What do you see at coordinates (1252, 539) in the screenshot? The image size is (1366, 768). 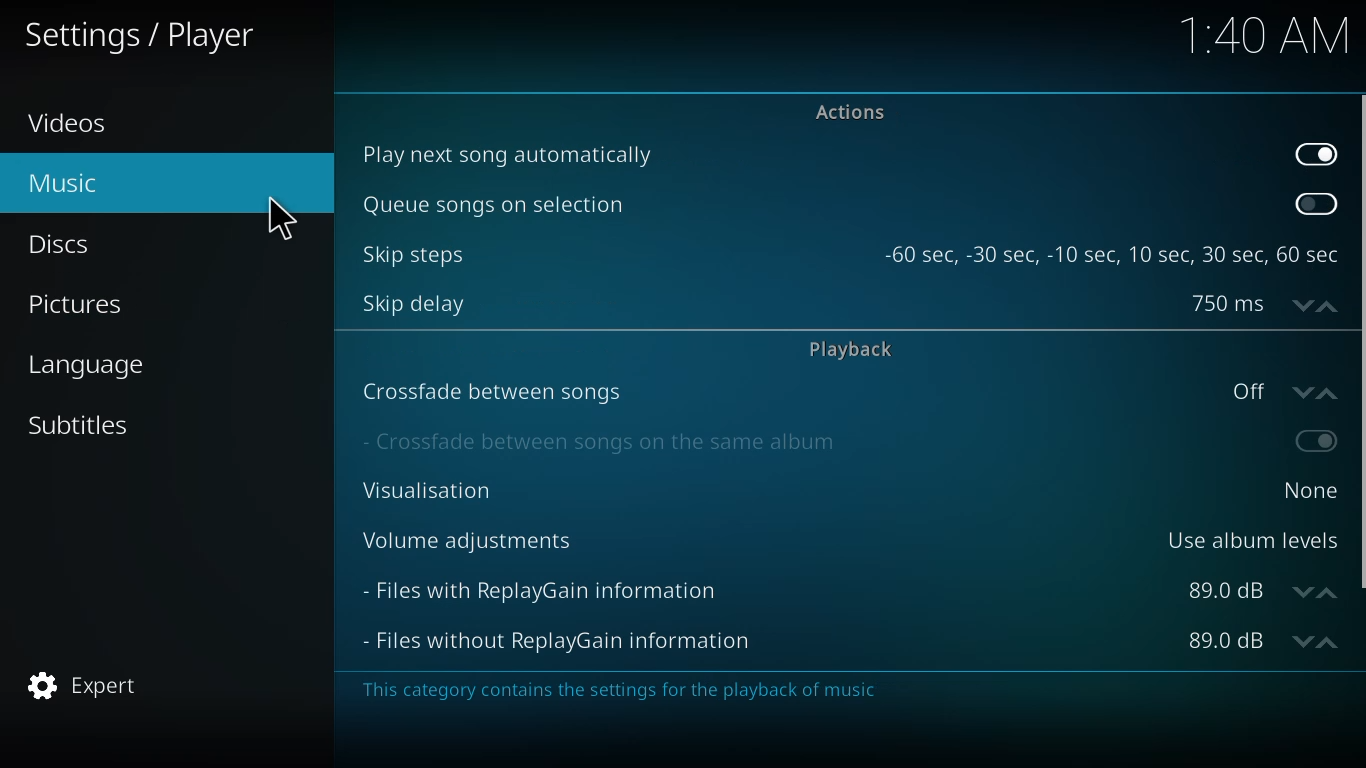 I see `use album levels` at bounding box center [1252, 539].